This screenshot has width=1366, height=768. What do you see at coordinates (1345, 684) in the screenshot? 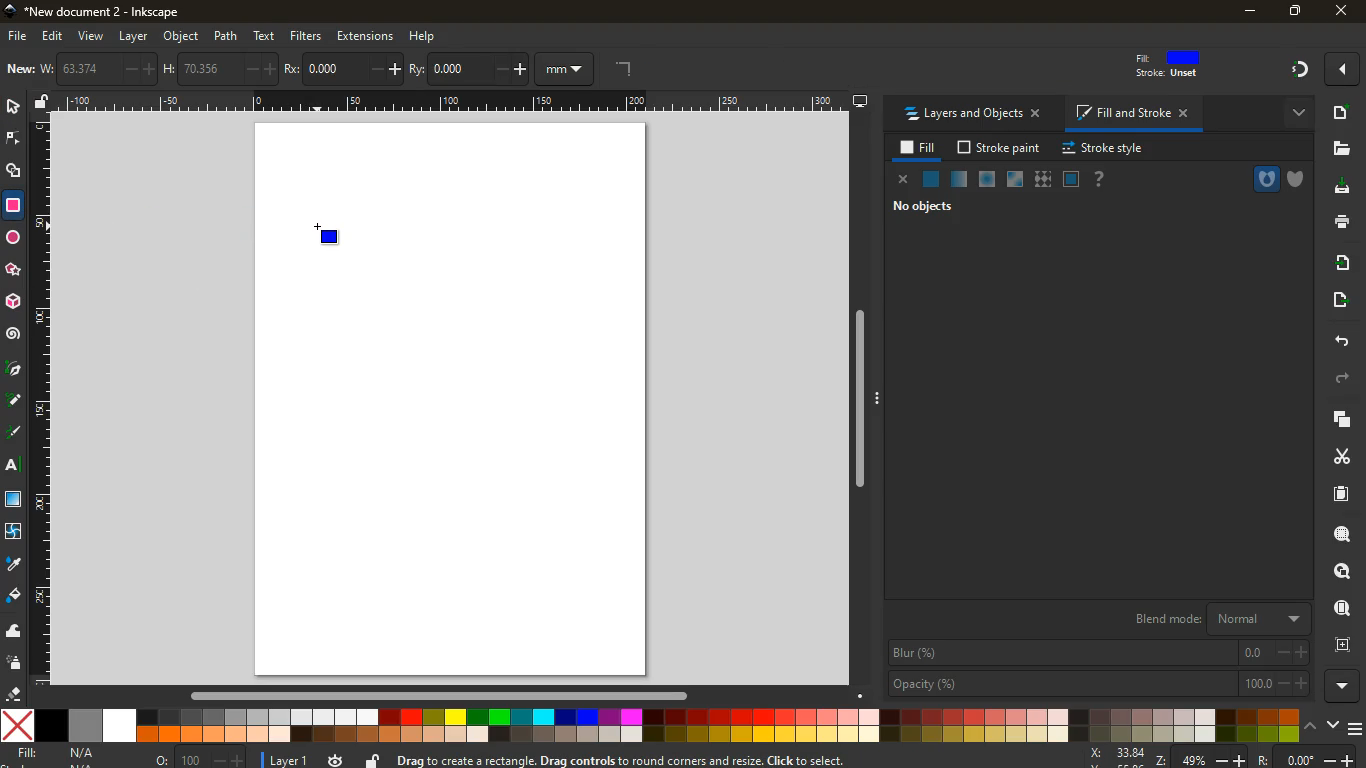
I see `more` at bounding box center [1345, 684].